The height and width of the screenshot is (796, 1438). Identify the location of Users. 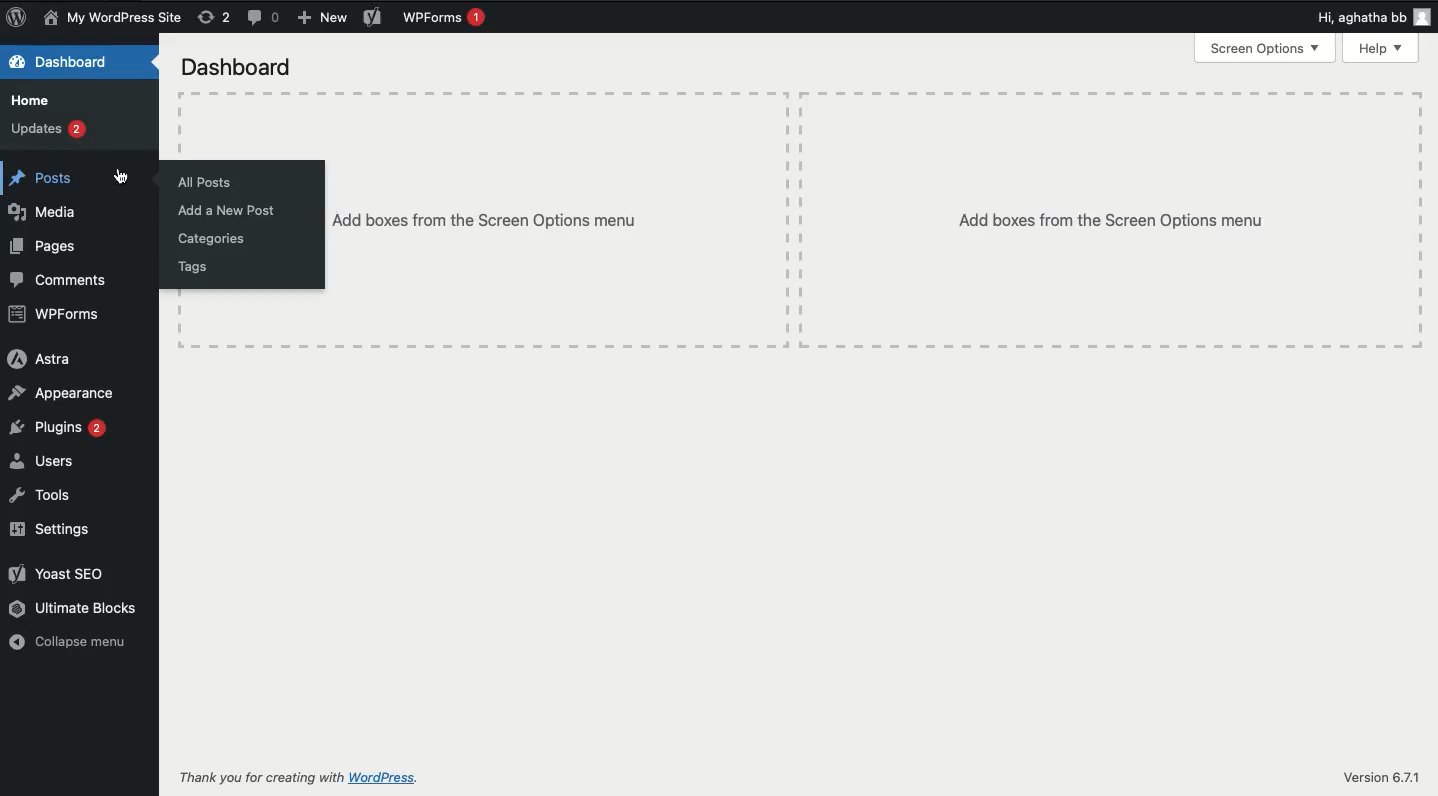
(44, 460).